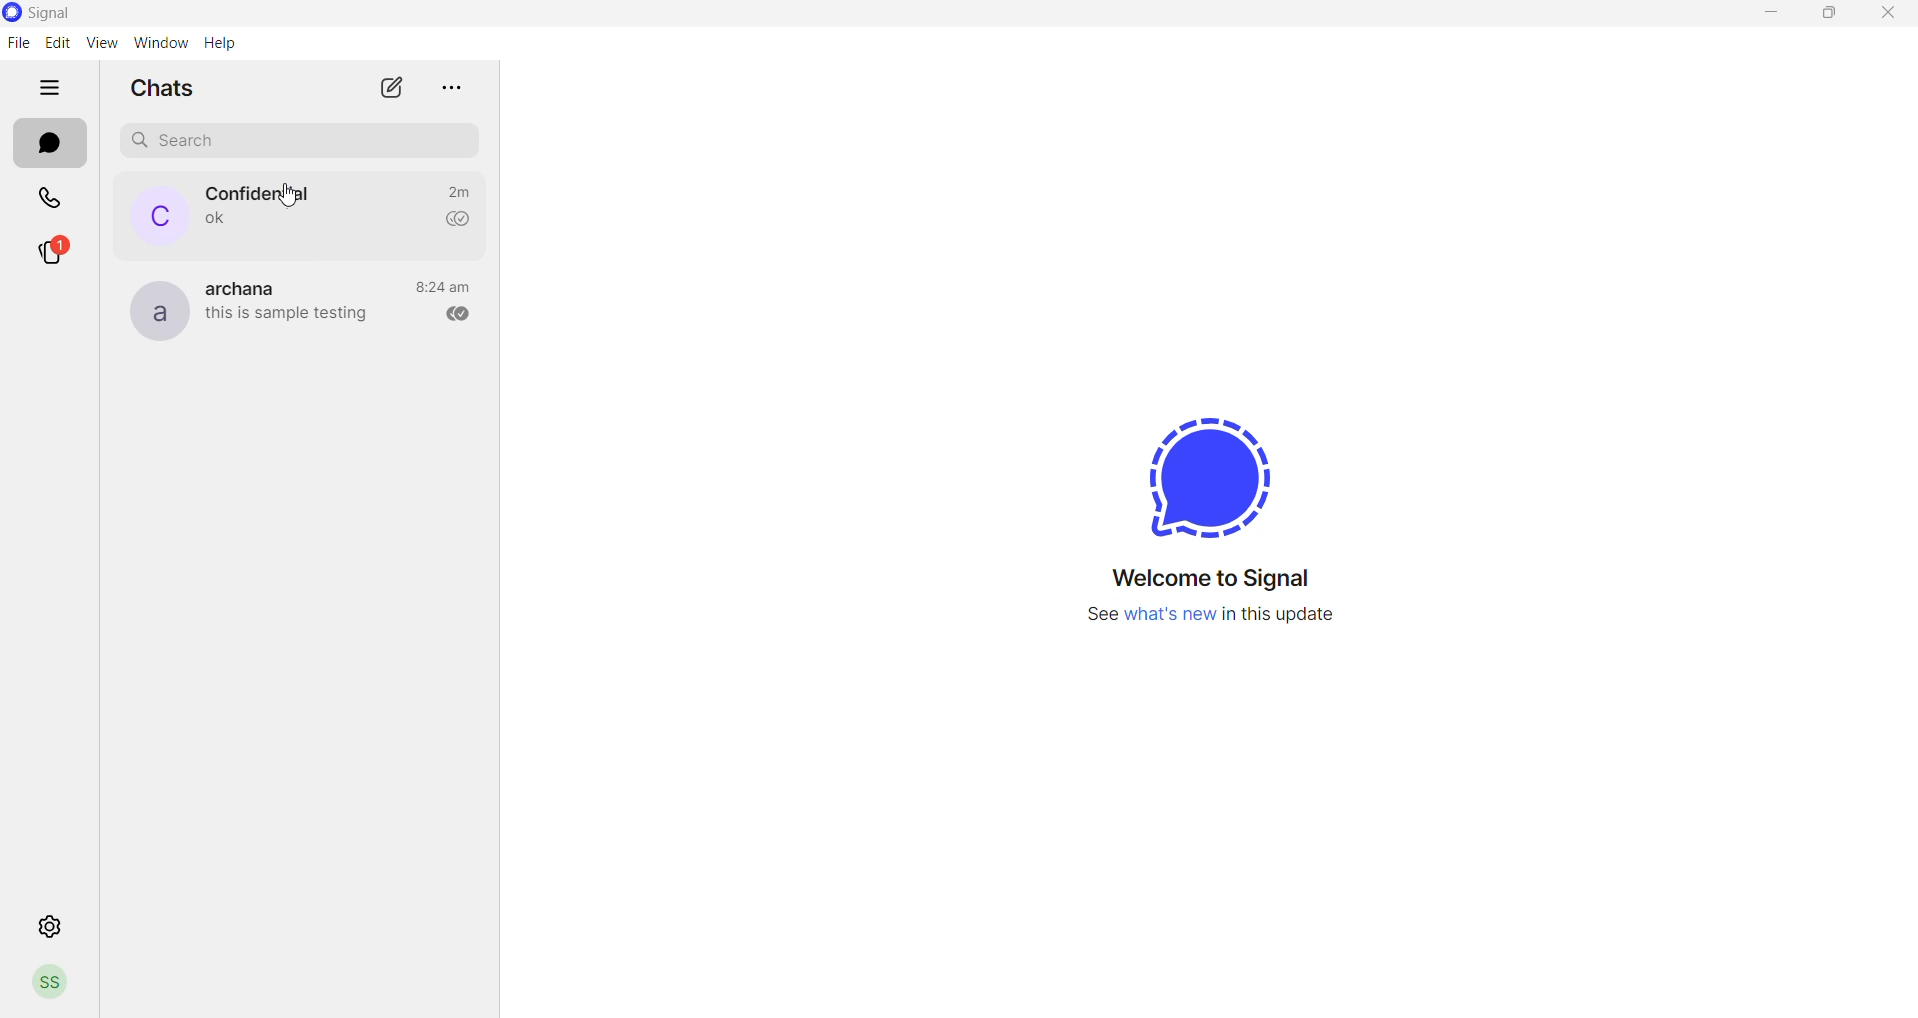  What do you see at coordinates (101, 42) in the screenshot?
I see `view` at bounding box center [101, 42].